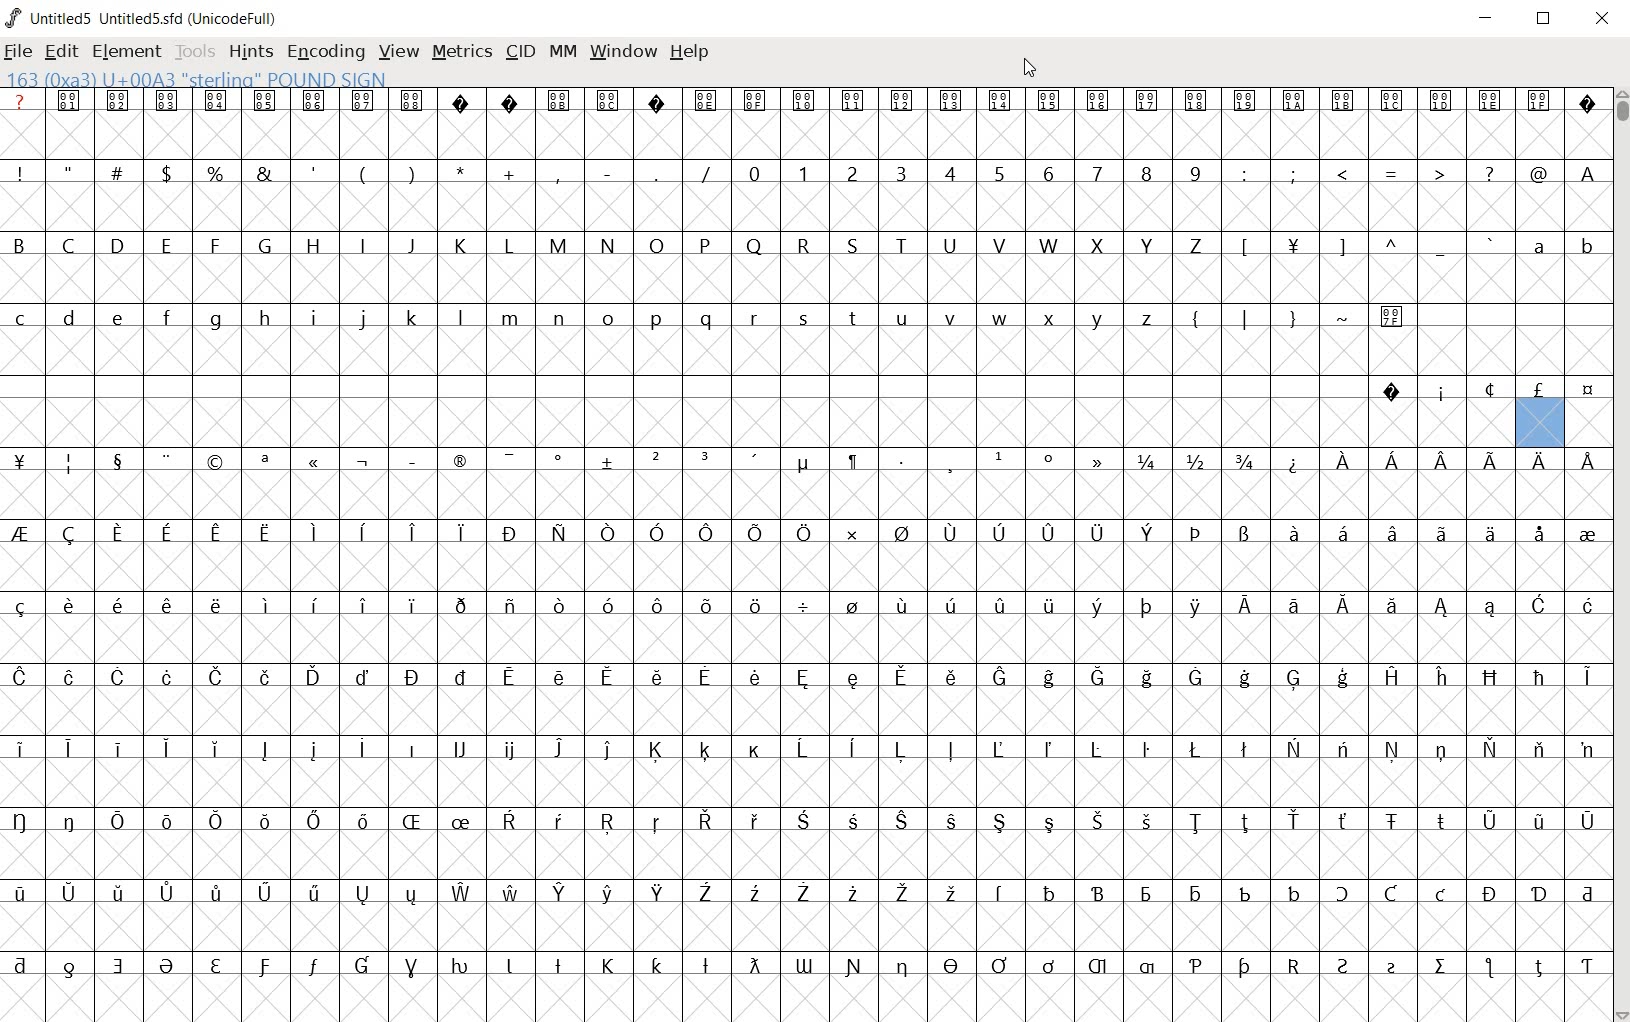 This screenshot has width=1630, height=1022. What do you see at coordinates (508, 607) in the screenshot?
I see `Symbol` at bounding box center [508, 607].